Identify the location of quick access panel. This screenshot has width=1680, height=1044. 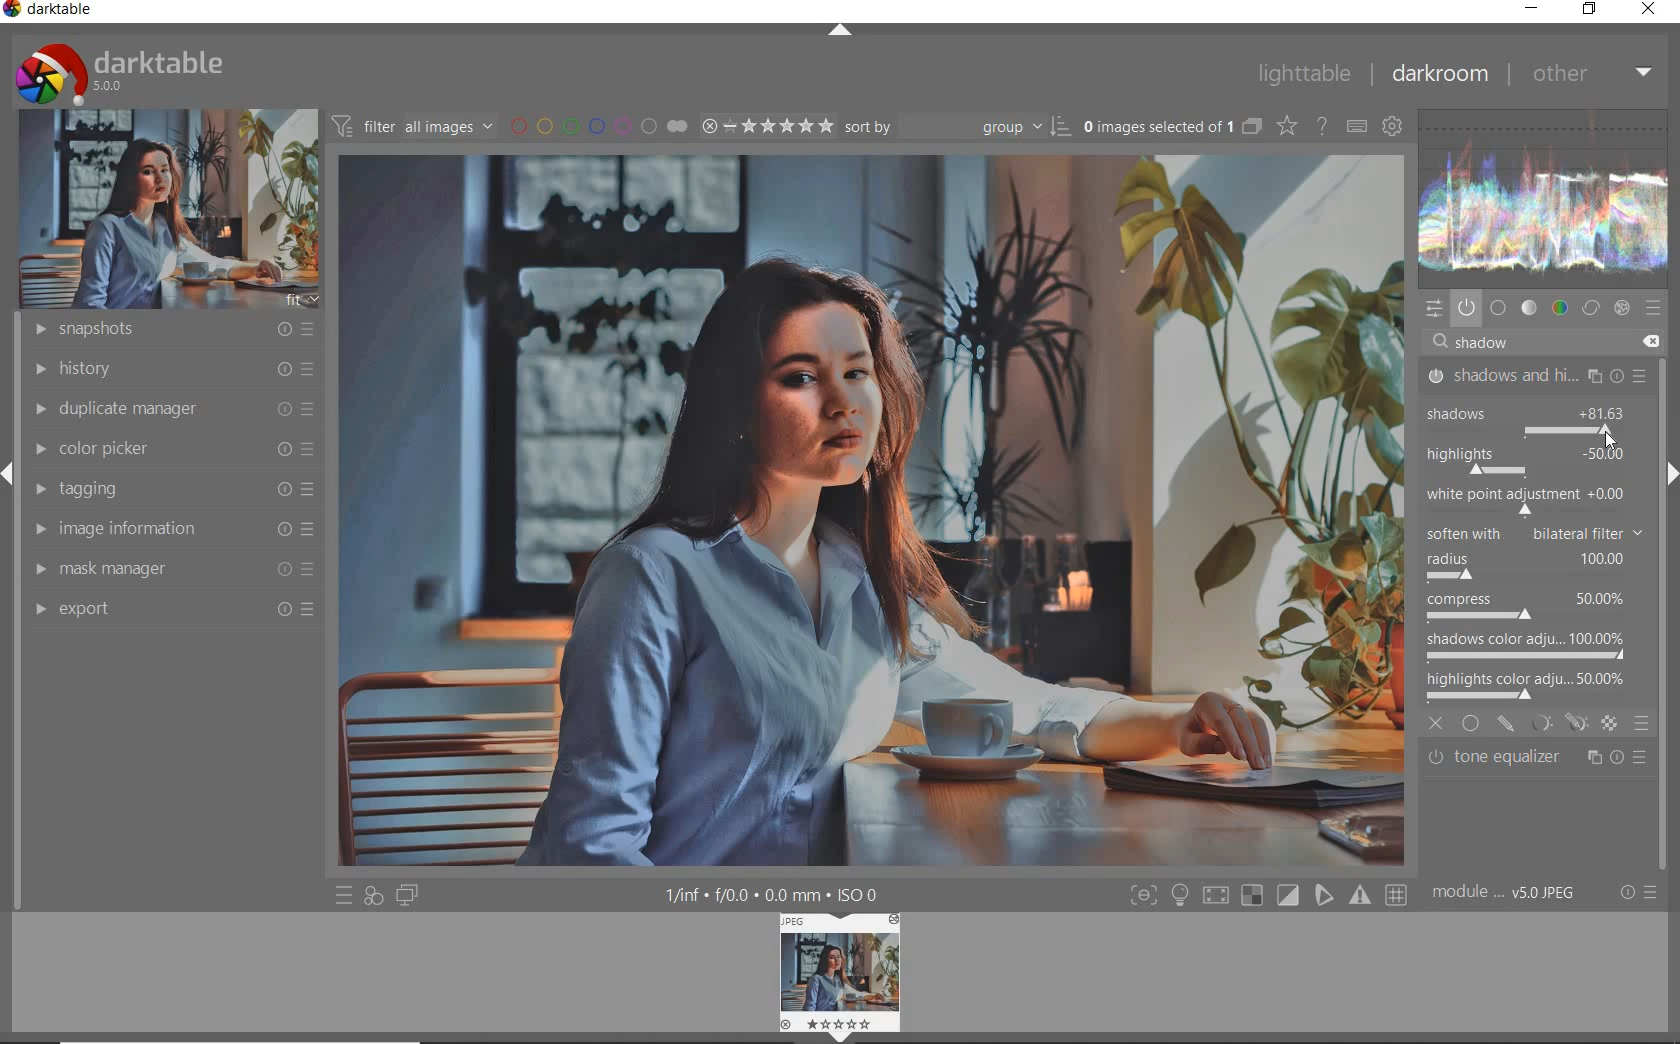
(1436, 310).